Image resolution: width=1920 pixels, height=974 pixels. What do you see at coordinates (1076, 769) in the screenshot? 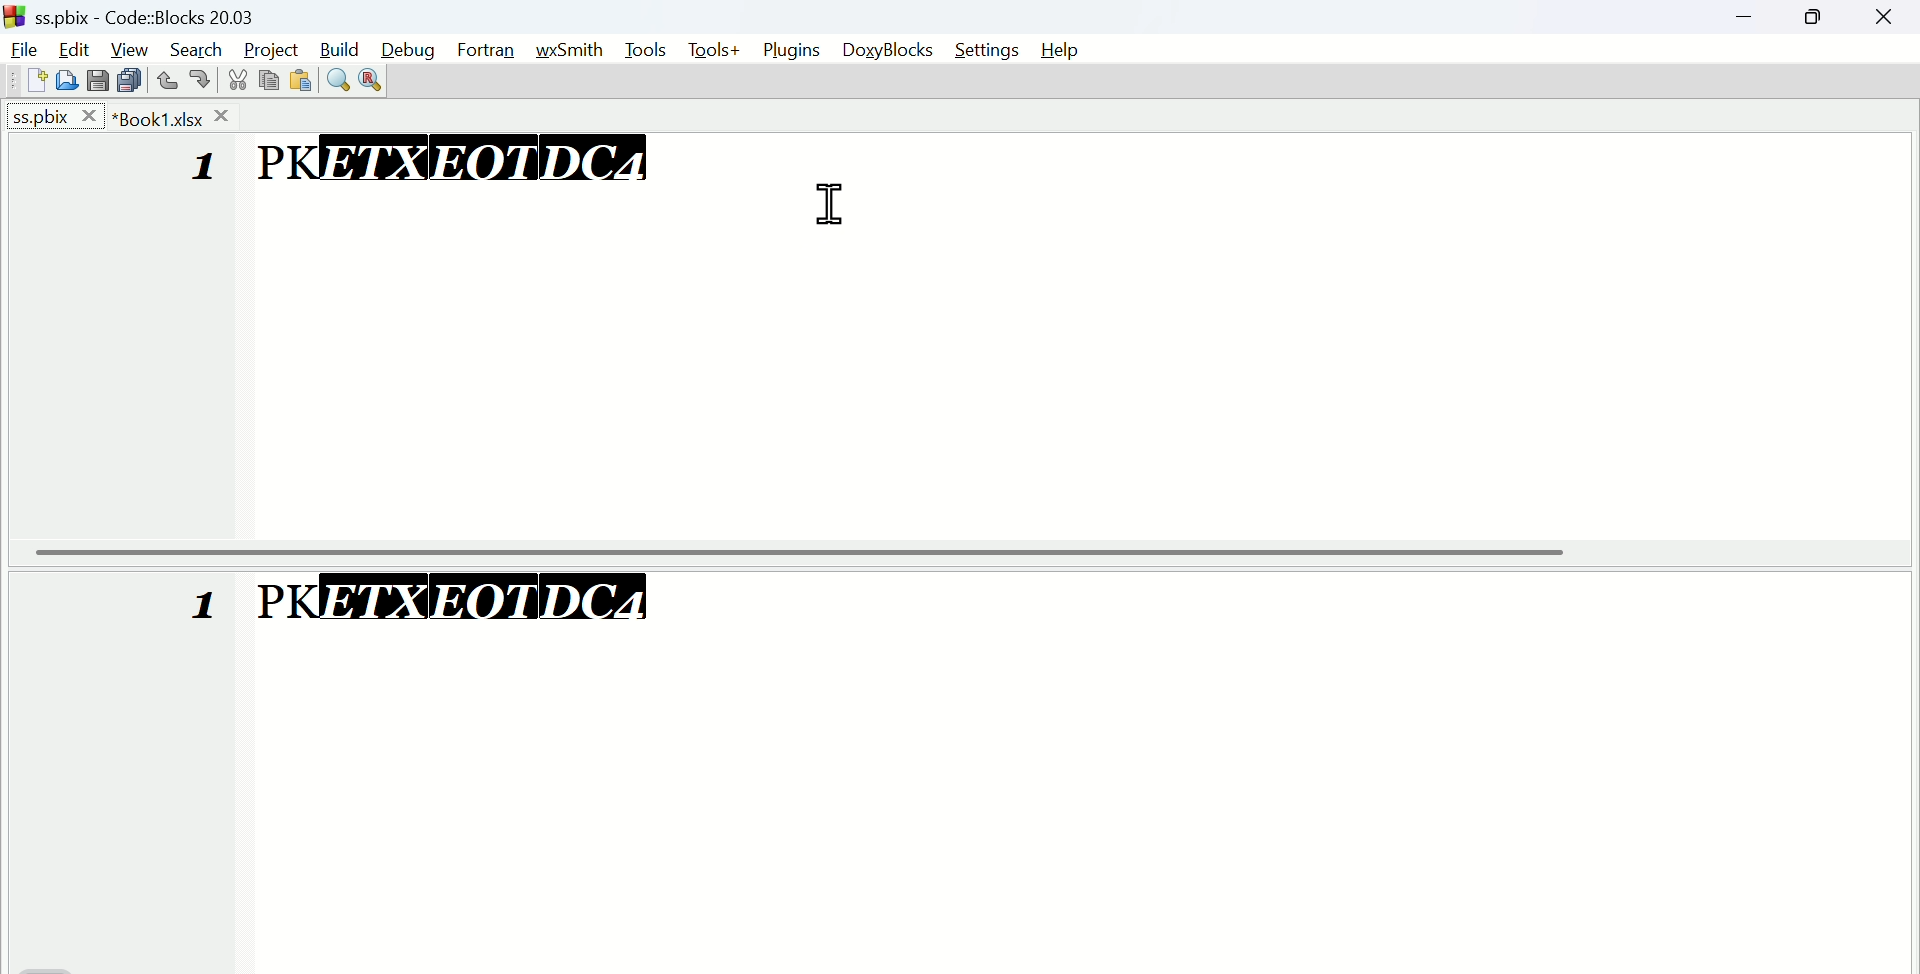
I see `editor` at bounding box center [1076, 769].